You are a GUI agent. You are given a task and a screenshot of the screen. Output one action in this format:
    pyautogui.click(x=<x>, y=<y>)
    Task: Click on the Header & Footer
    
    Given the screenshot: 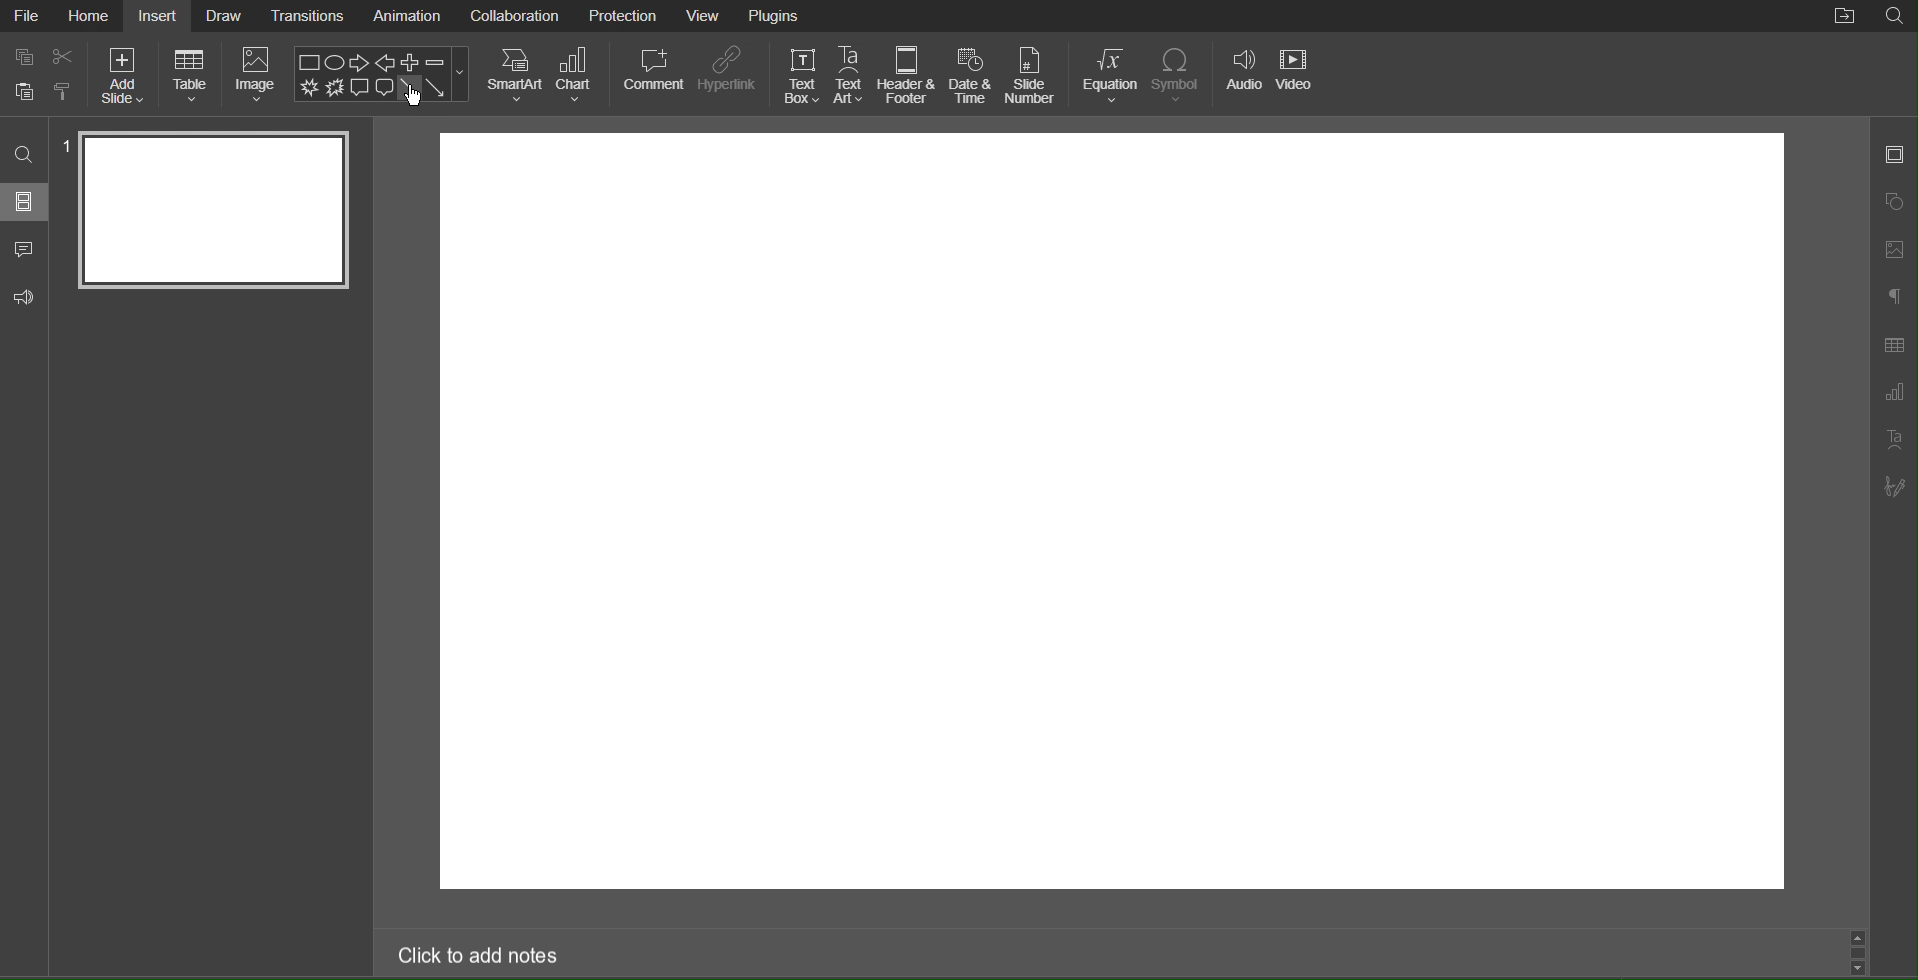 What is the action you would take?
    pyautogui.click(x=909, y=76)
    